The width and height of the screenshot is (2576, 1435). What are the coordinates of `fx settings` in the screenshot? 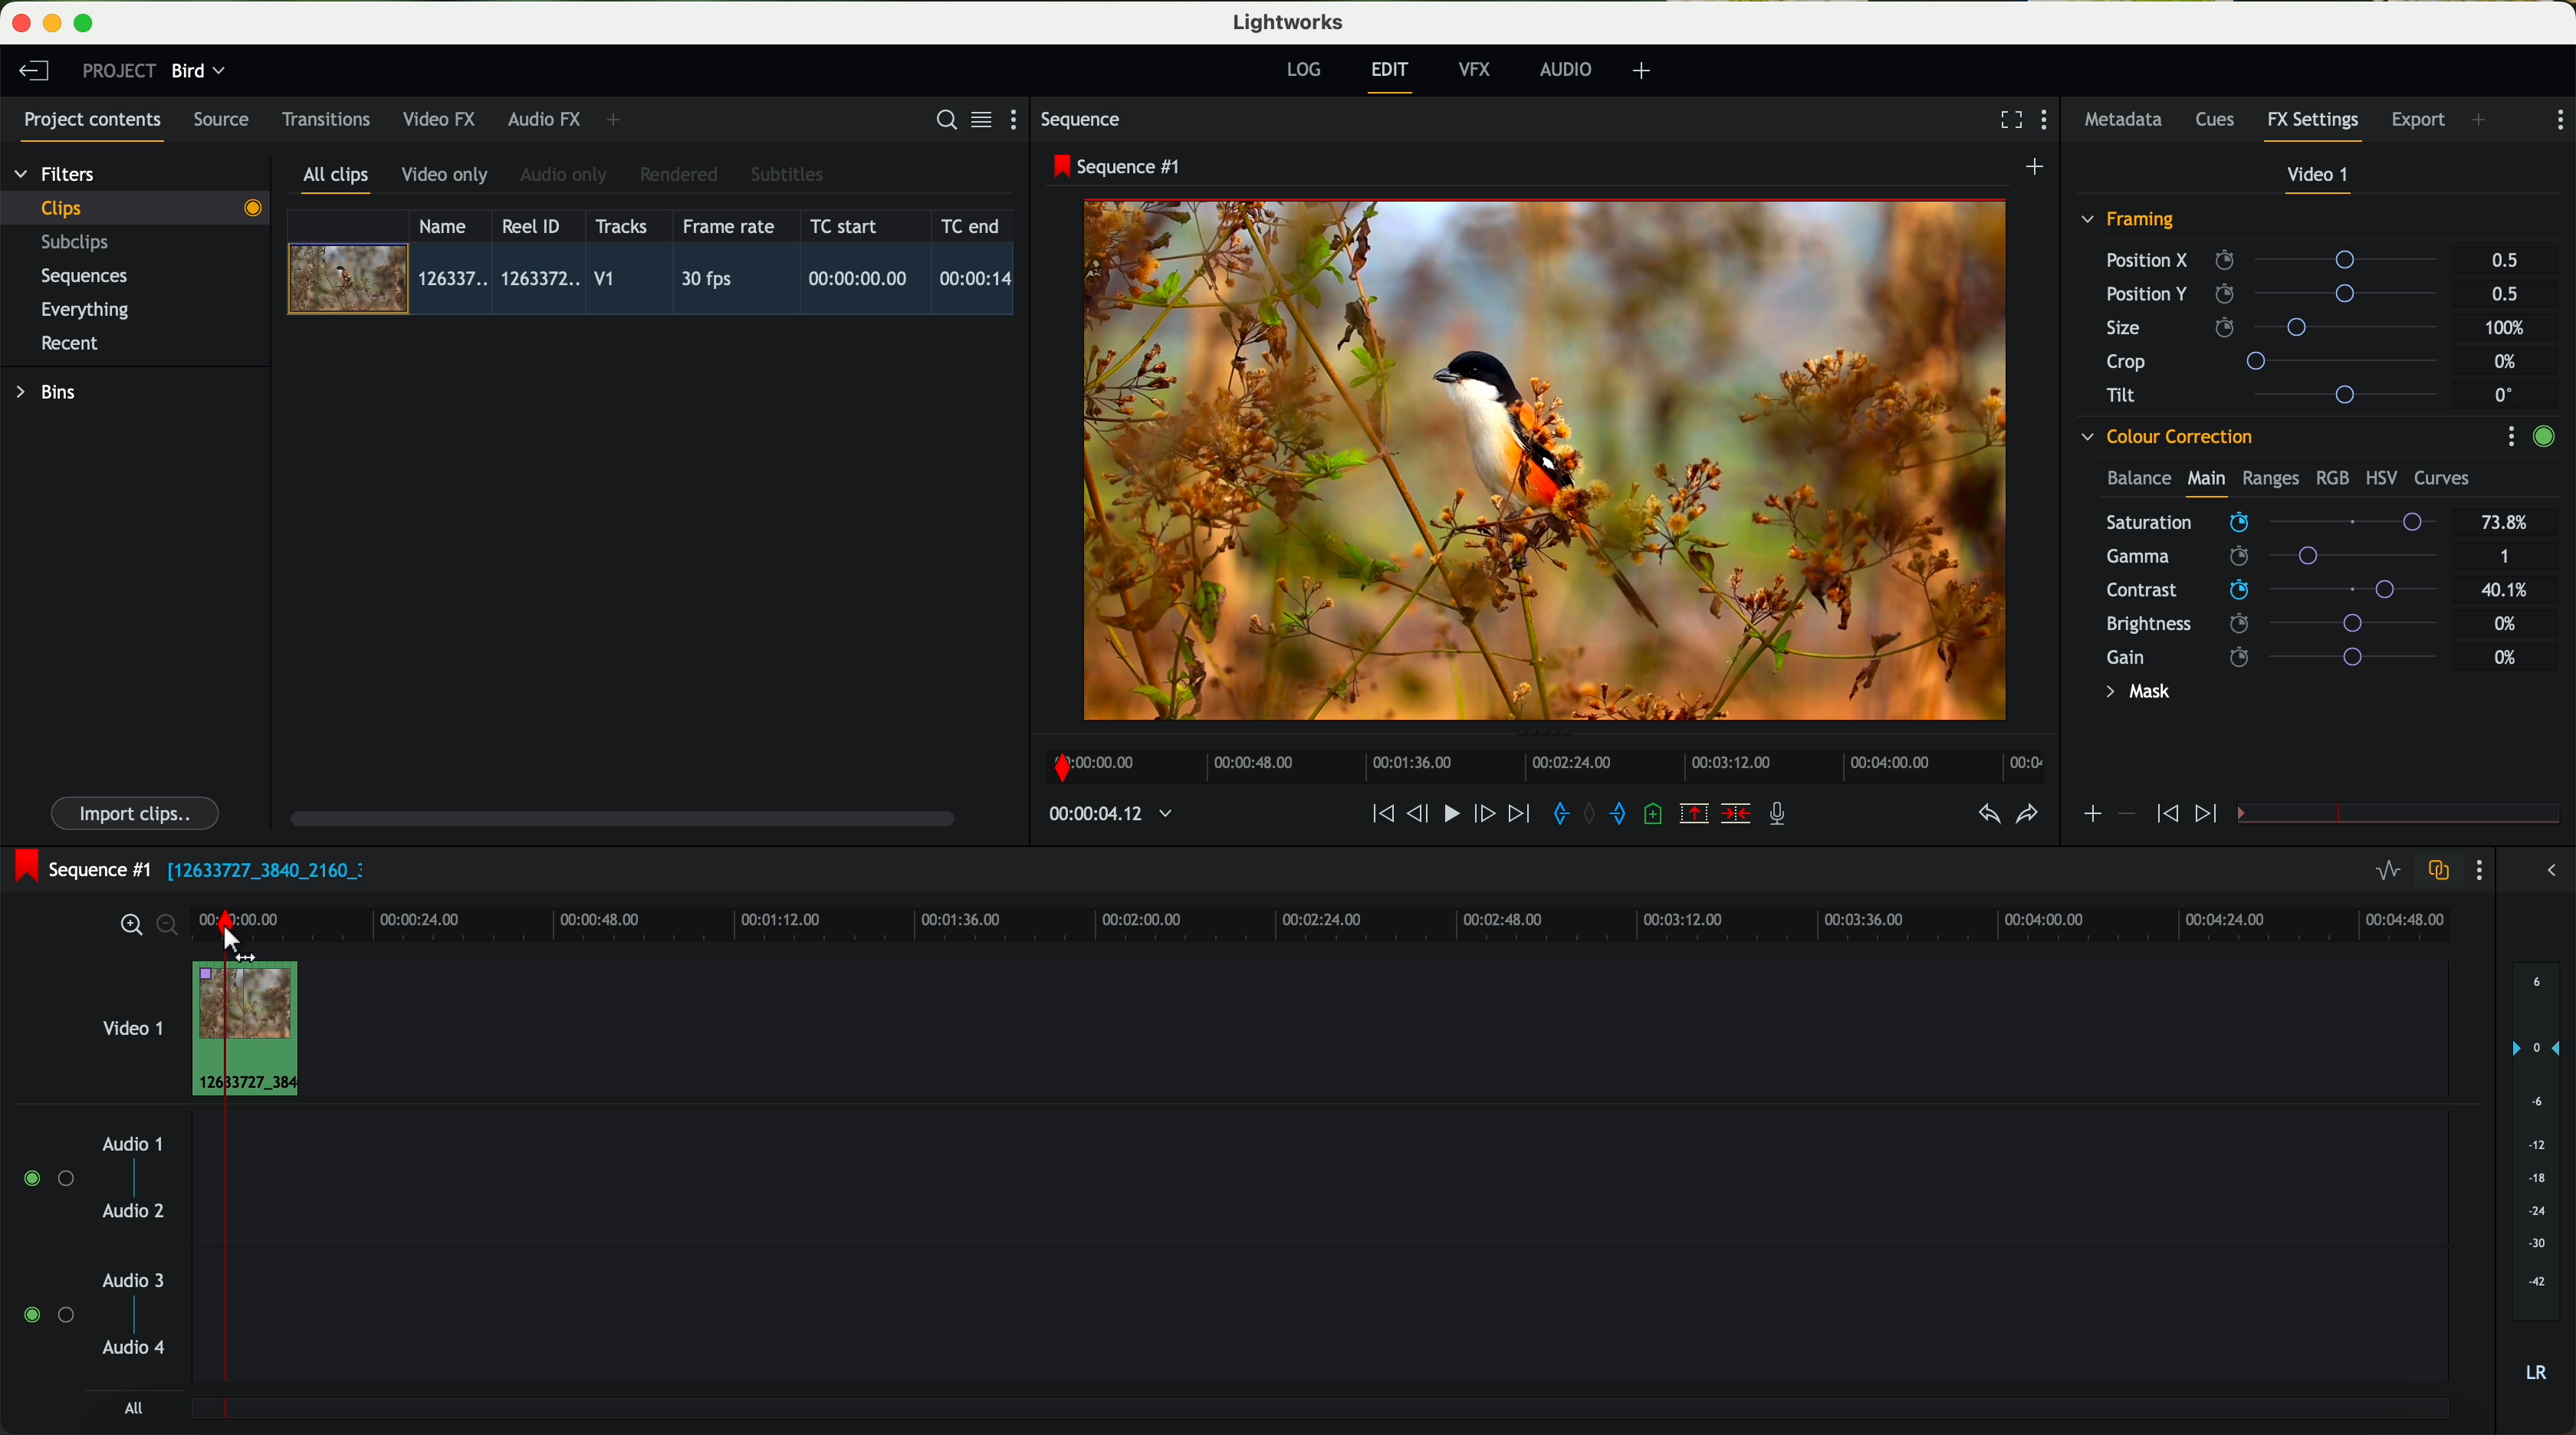 It's located at (2312, 126).